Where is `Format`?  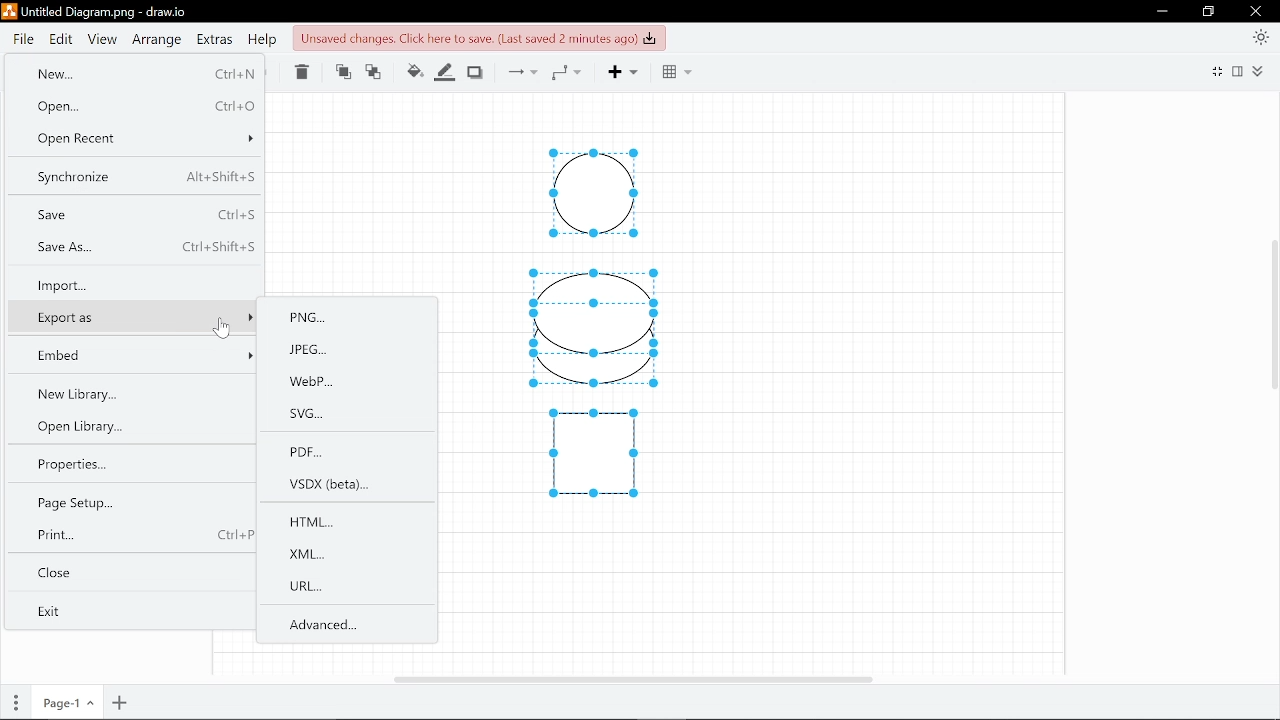
Format is located at coordinates (1237, 72).